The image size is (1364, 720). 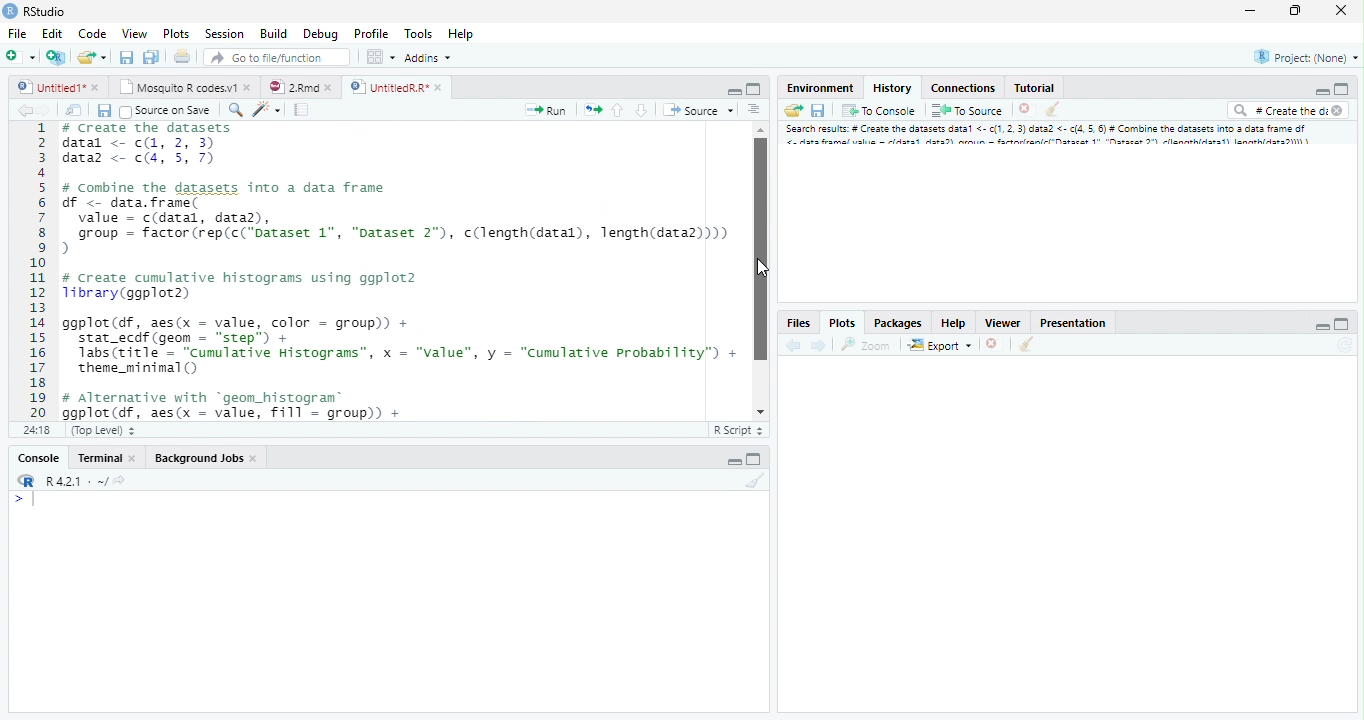 I want to click on Input cursor, so click(x=30, y=500).